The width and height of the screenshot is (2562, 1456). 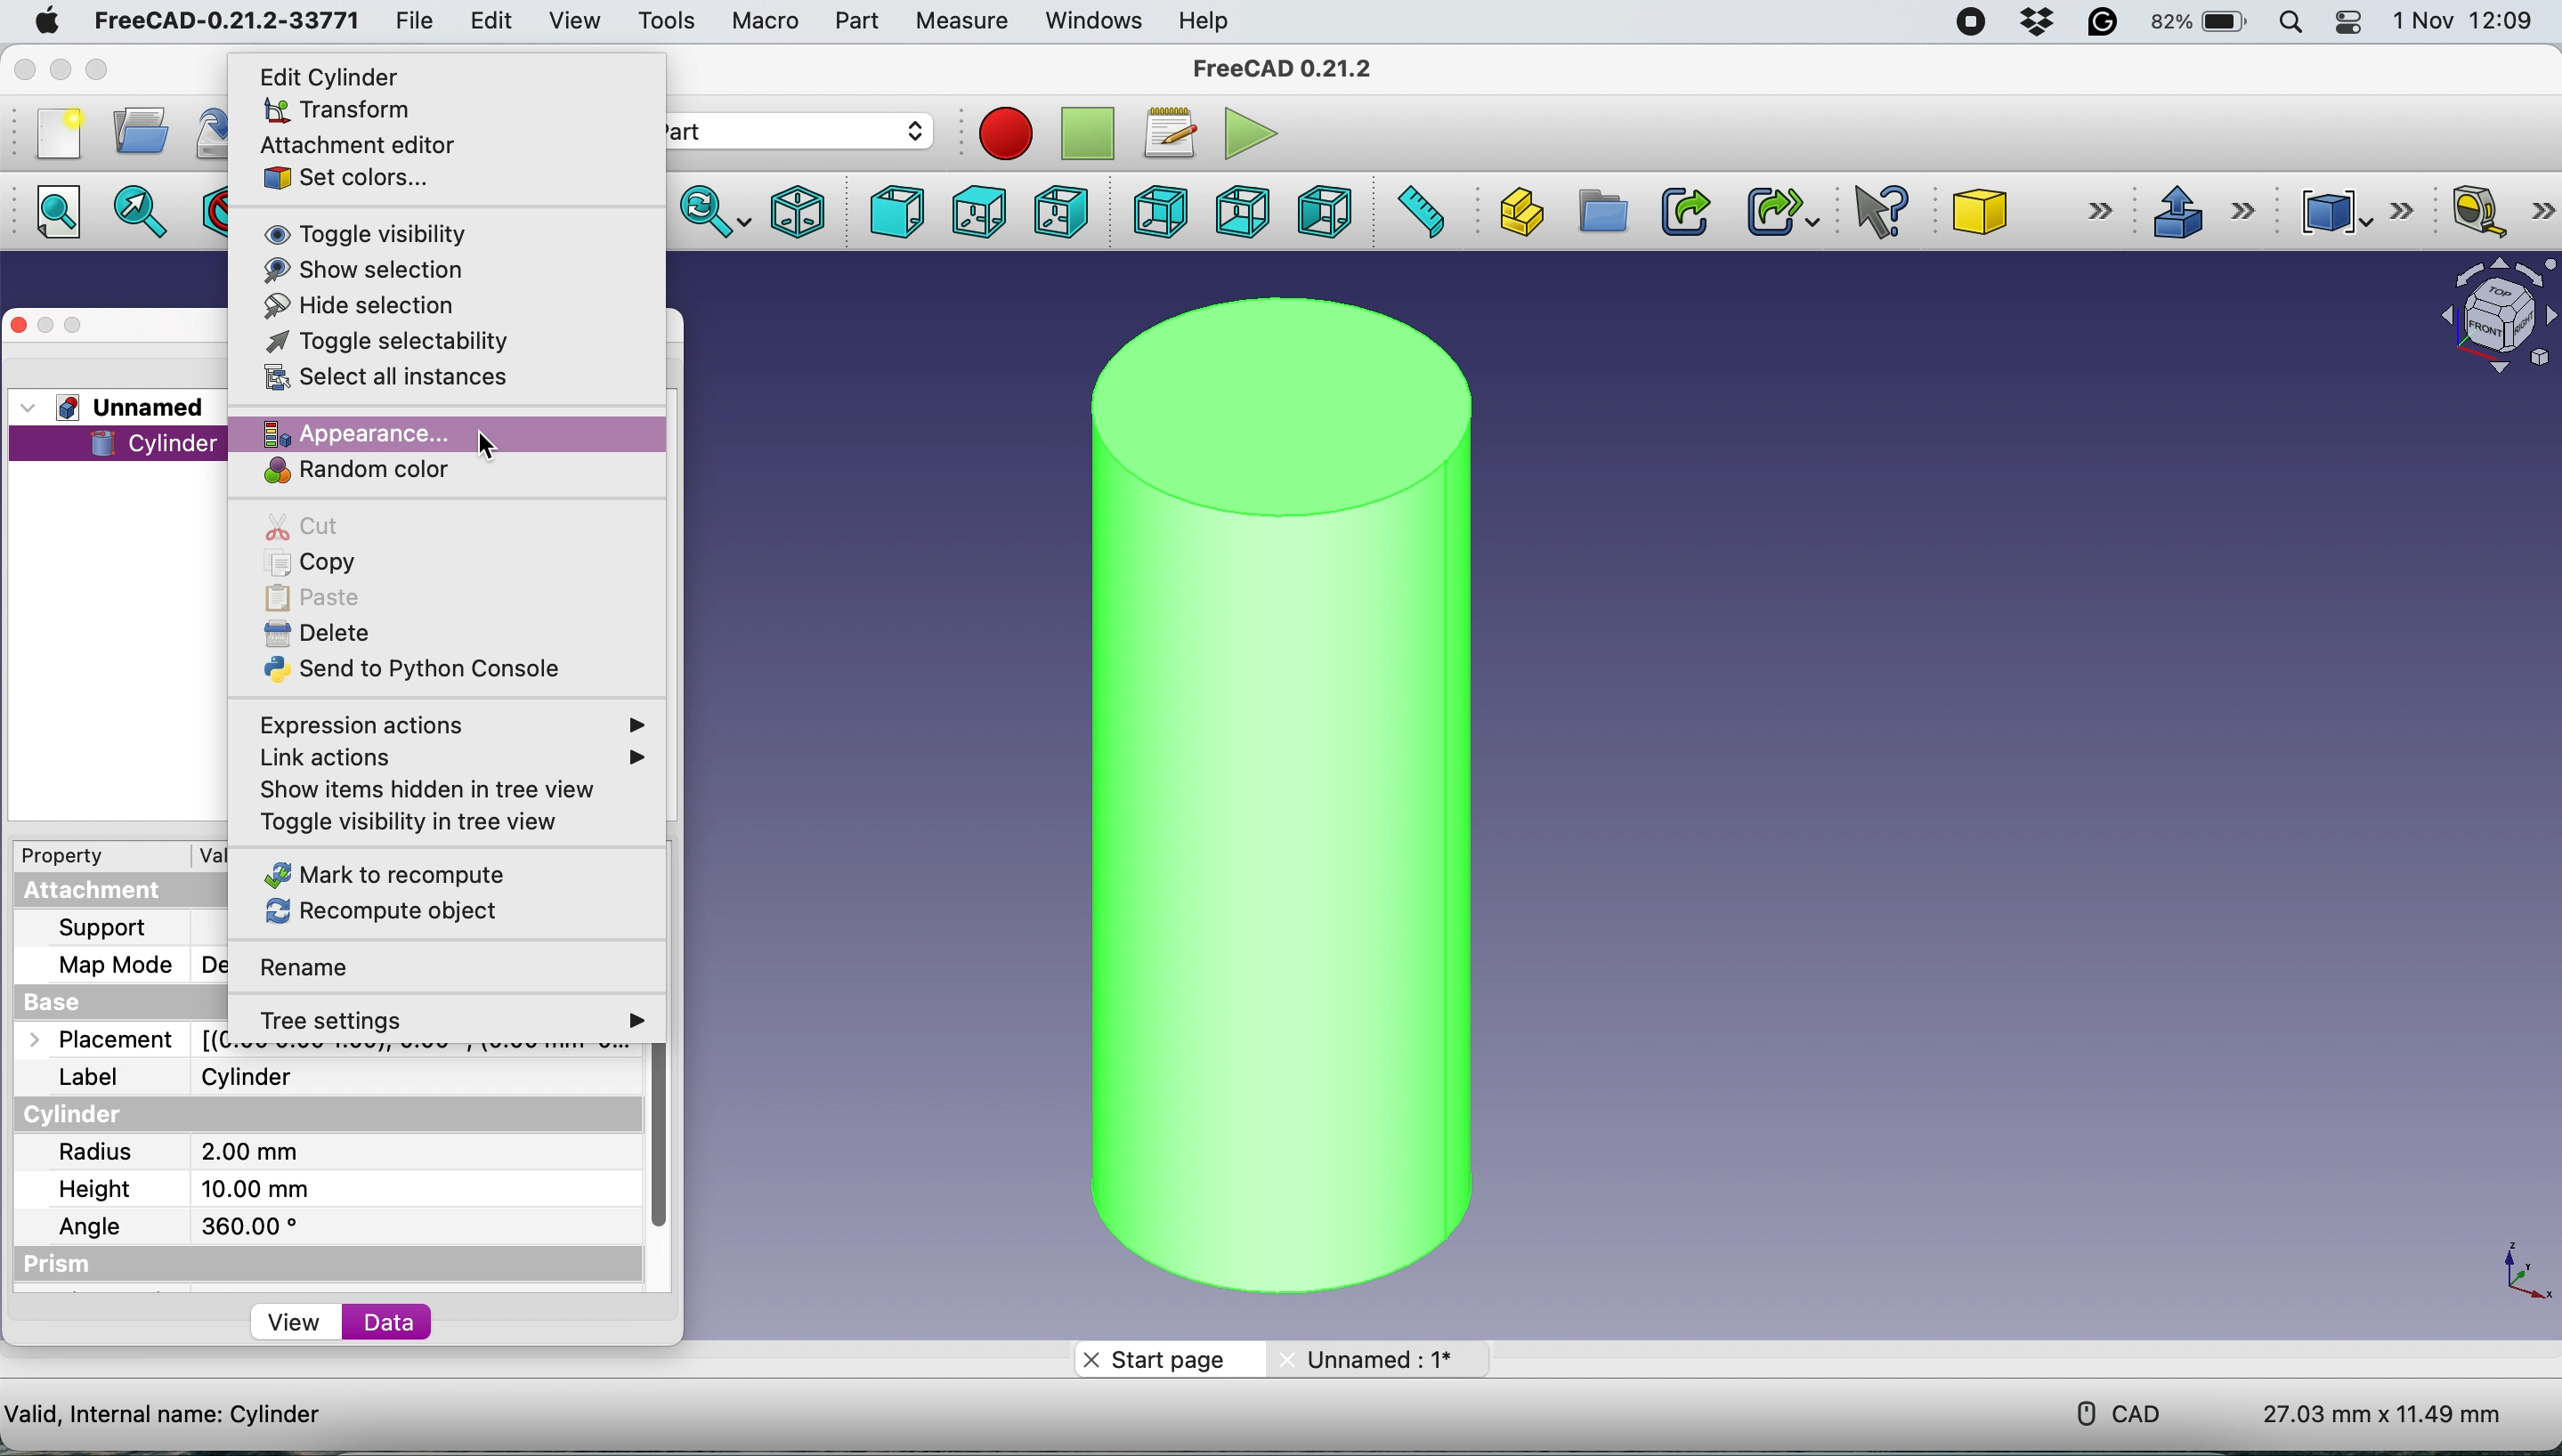 What do you see at coordinates (1776, 210) in the screenshot?
I see `make sub link` at bounding box center [1776, 210].